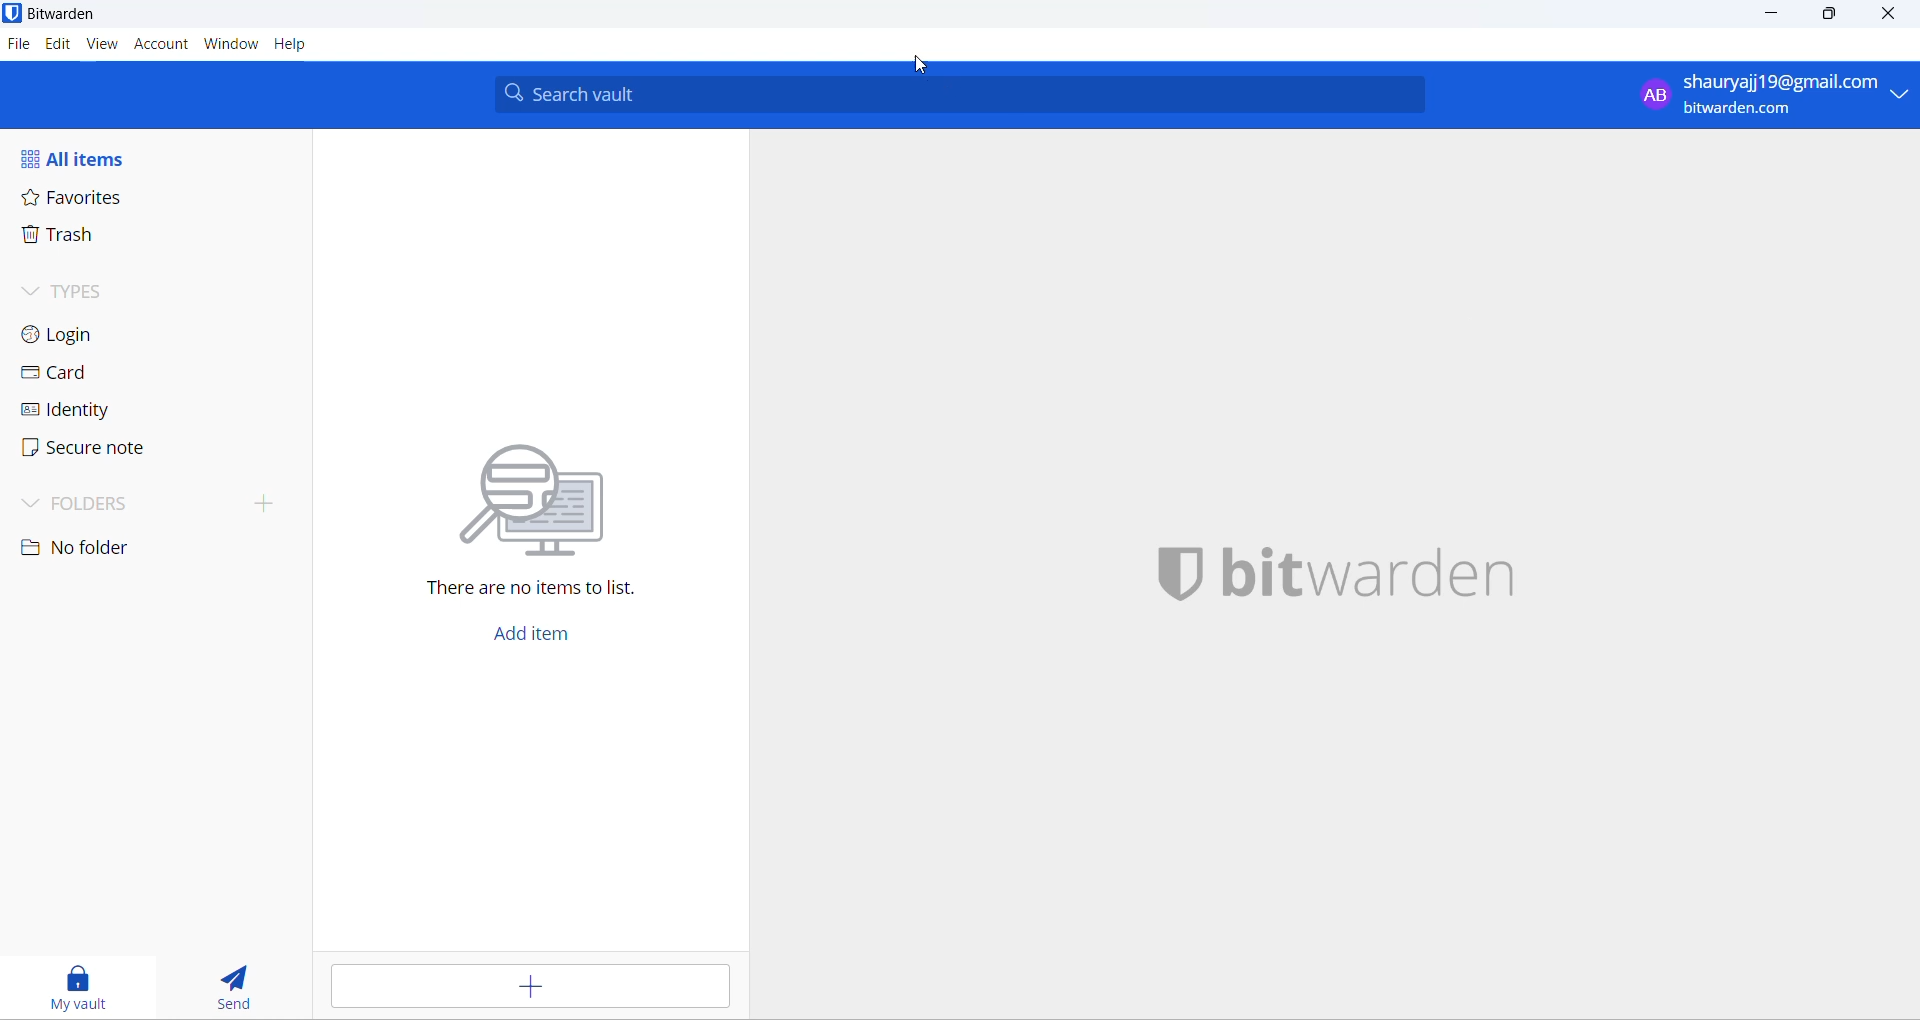 The image size is (1920, 1020). What do you see at coordinates (543, 515) in the screenshot?
I see `text and graphics` at bounding box center [543, 515].